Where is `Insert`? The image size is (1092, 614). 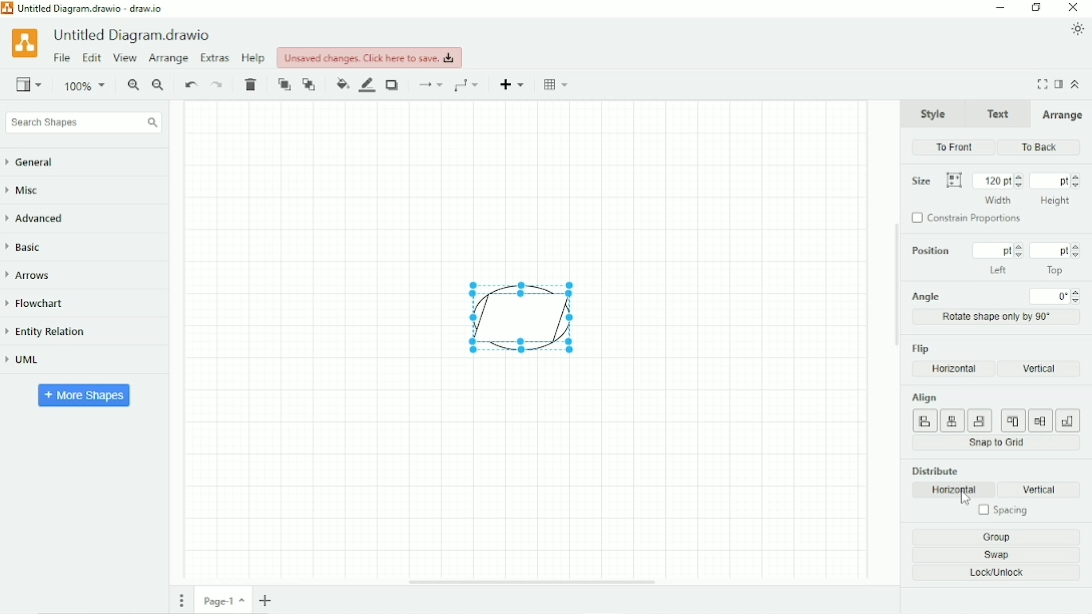
Insert is located at coordinates (514, 84).